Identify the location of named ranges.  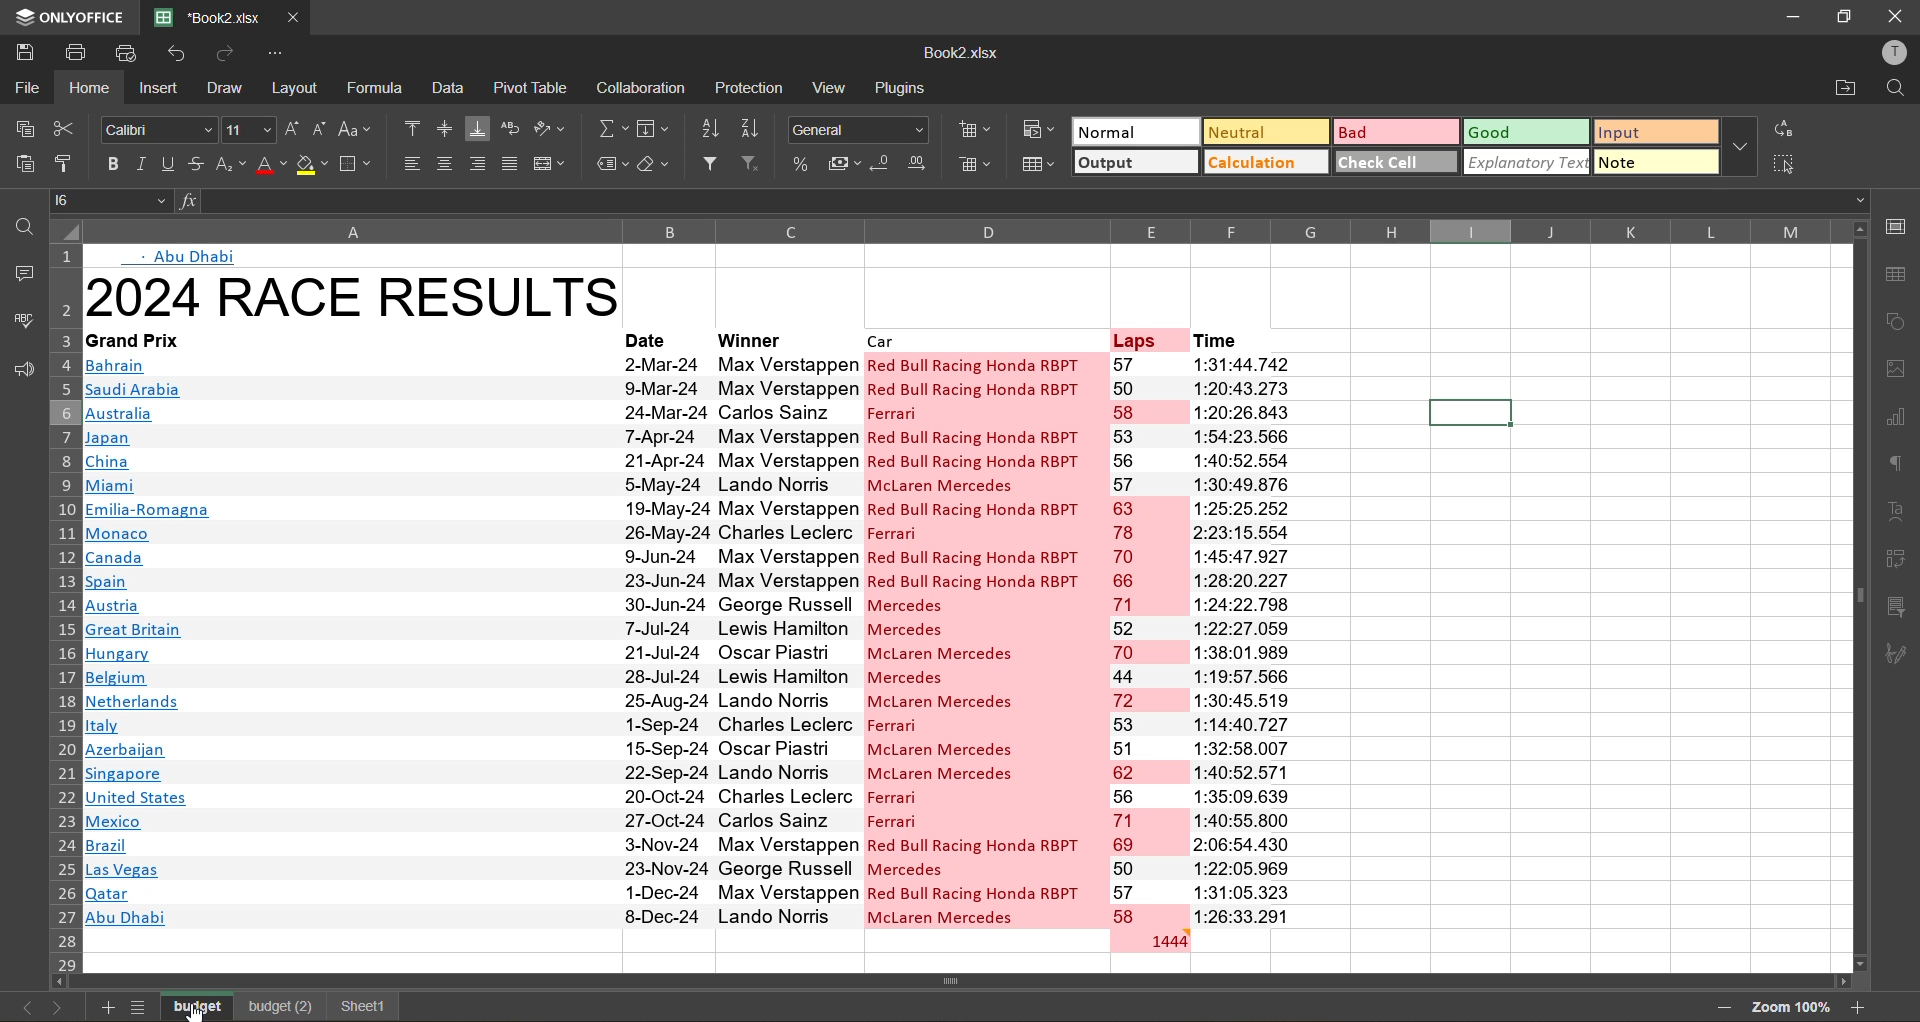
(611, 165).